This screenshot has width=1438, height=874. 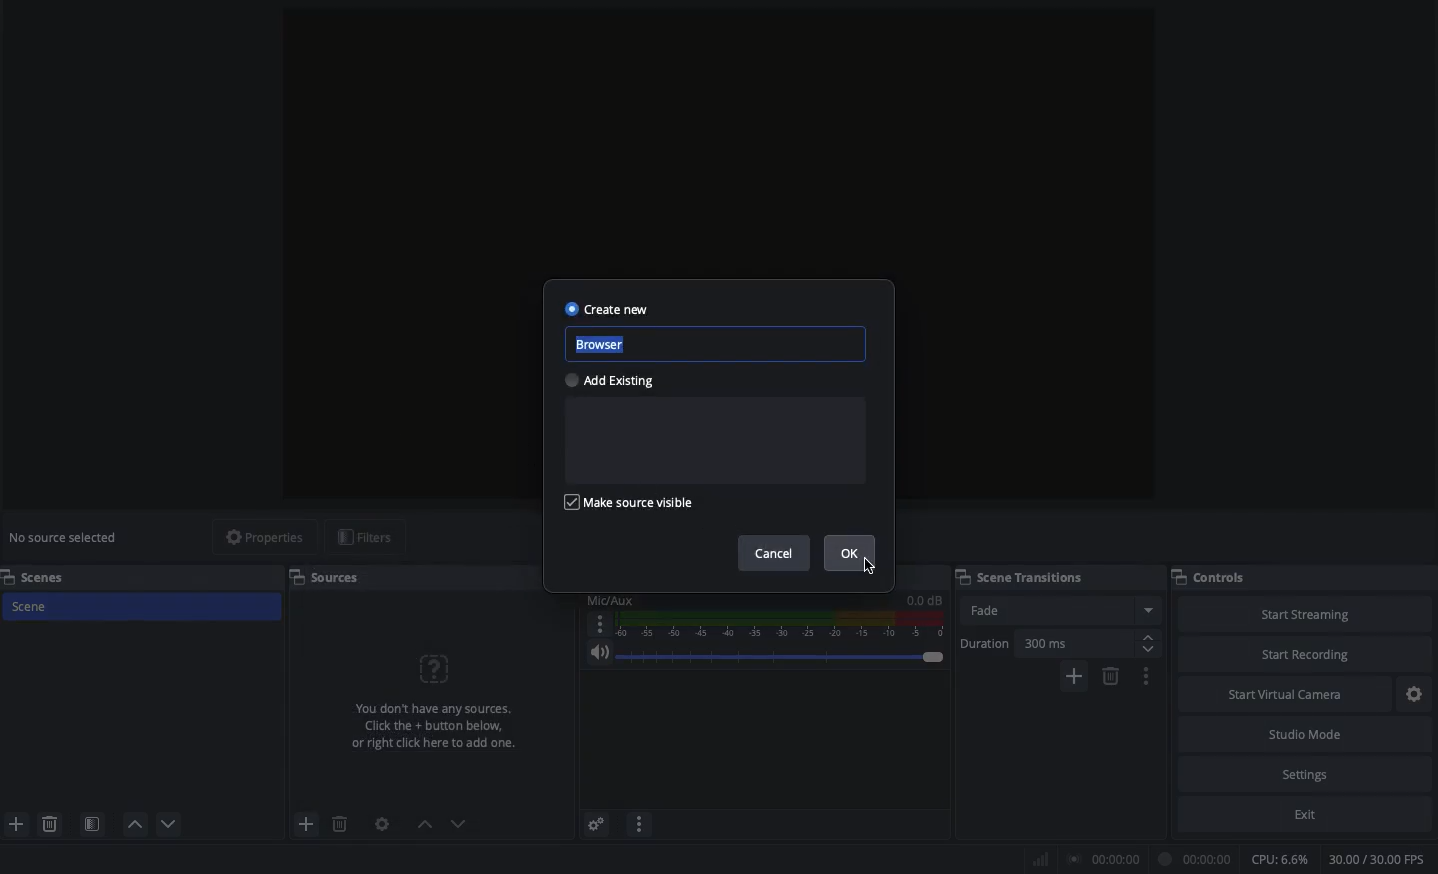 I want to click on No sources, so click(x=436, y=691).